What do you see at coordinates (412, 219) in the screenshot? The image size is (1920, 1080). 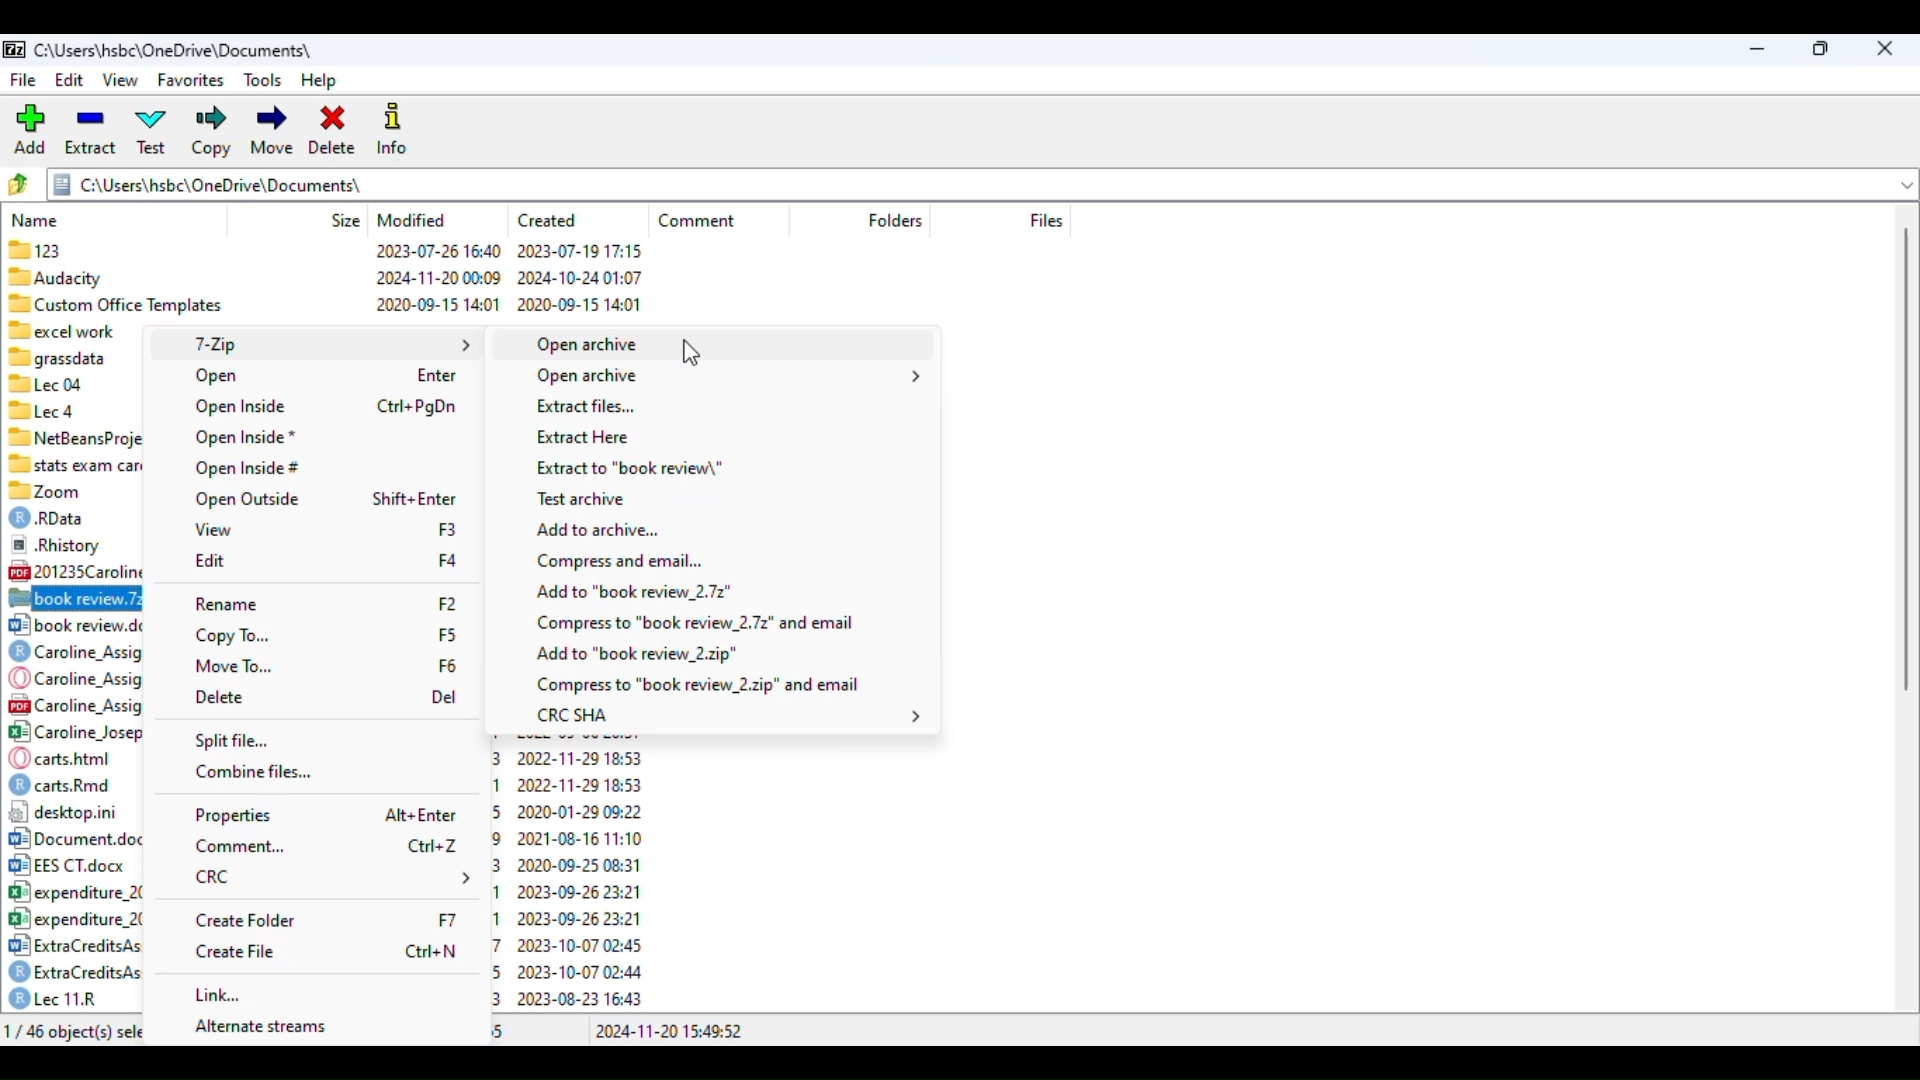 I see `modified` at bounding box center [412, 219].